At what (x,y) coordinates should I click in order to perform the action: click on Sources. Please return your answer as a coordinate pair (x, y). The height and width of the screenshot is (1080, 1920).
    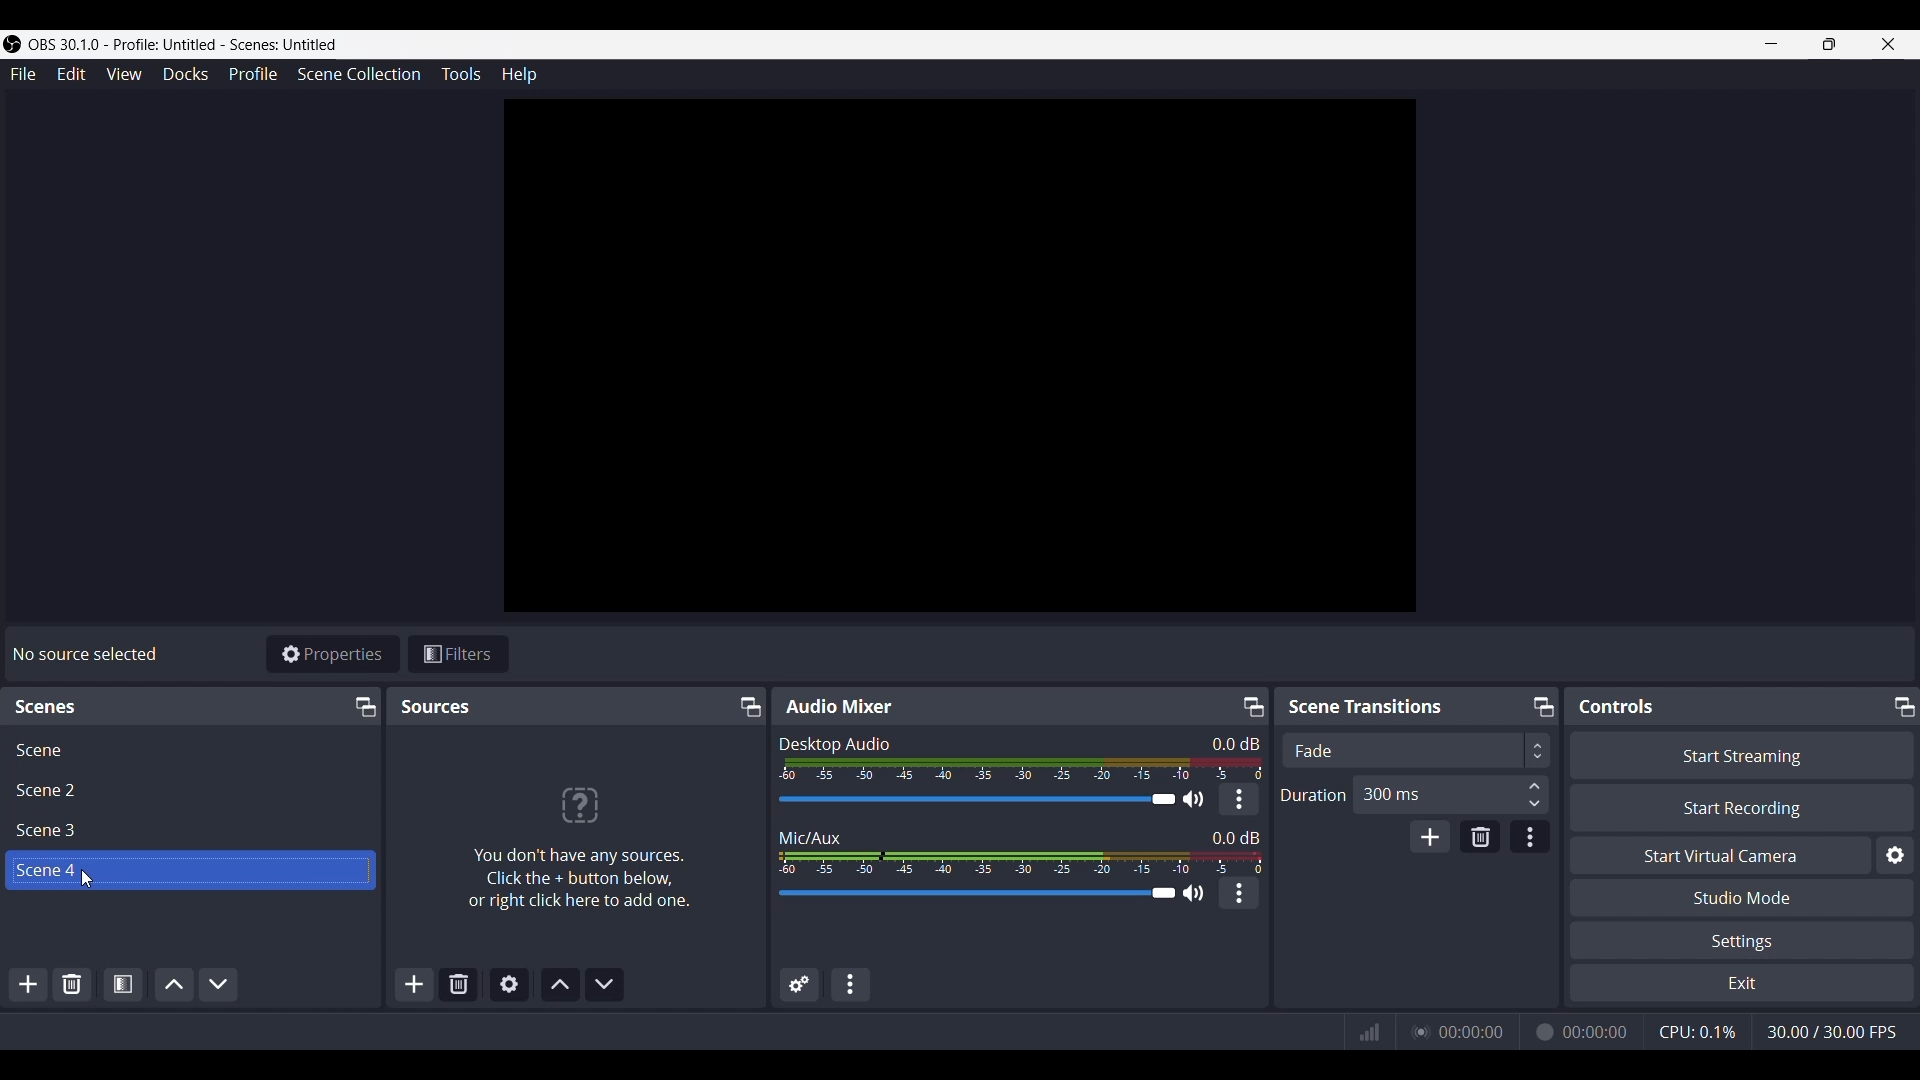
    Looking at the image, I should click on (436, 706).